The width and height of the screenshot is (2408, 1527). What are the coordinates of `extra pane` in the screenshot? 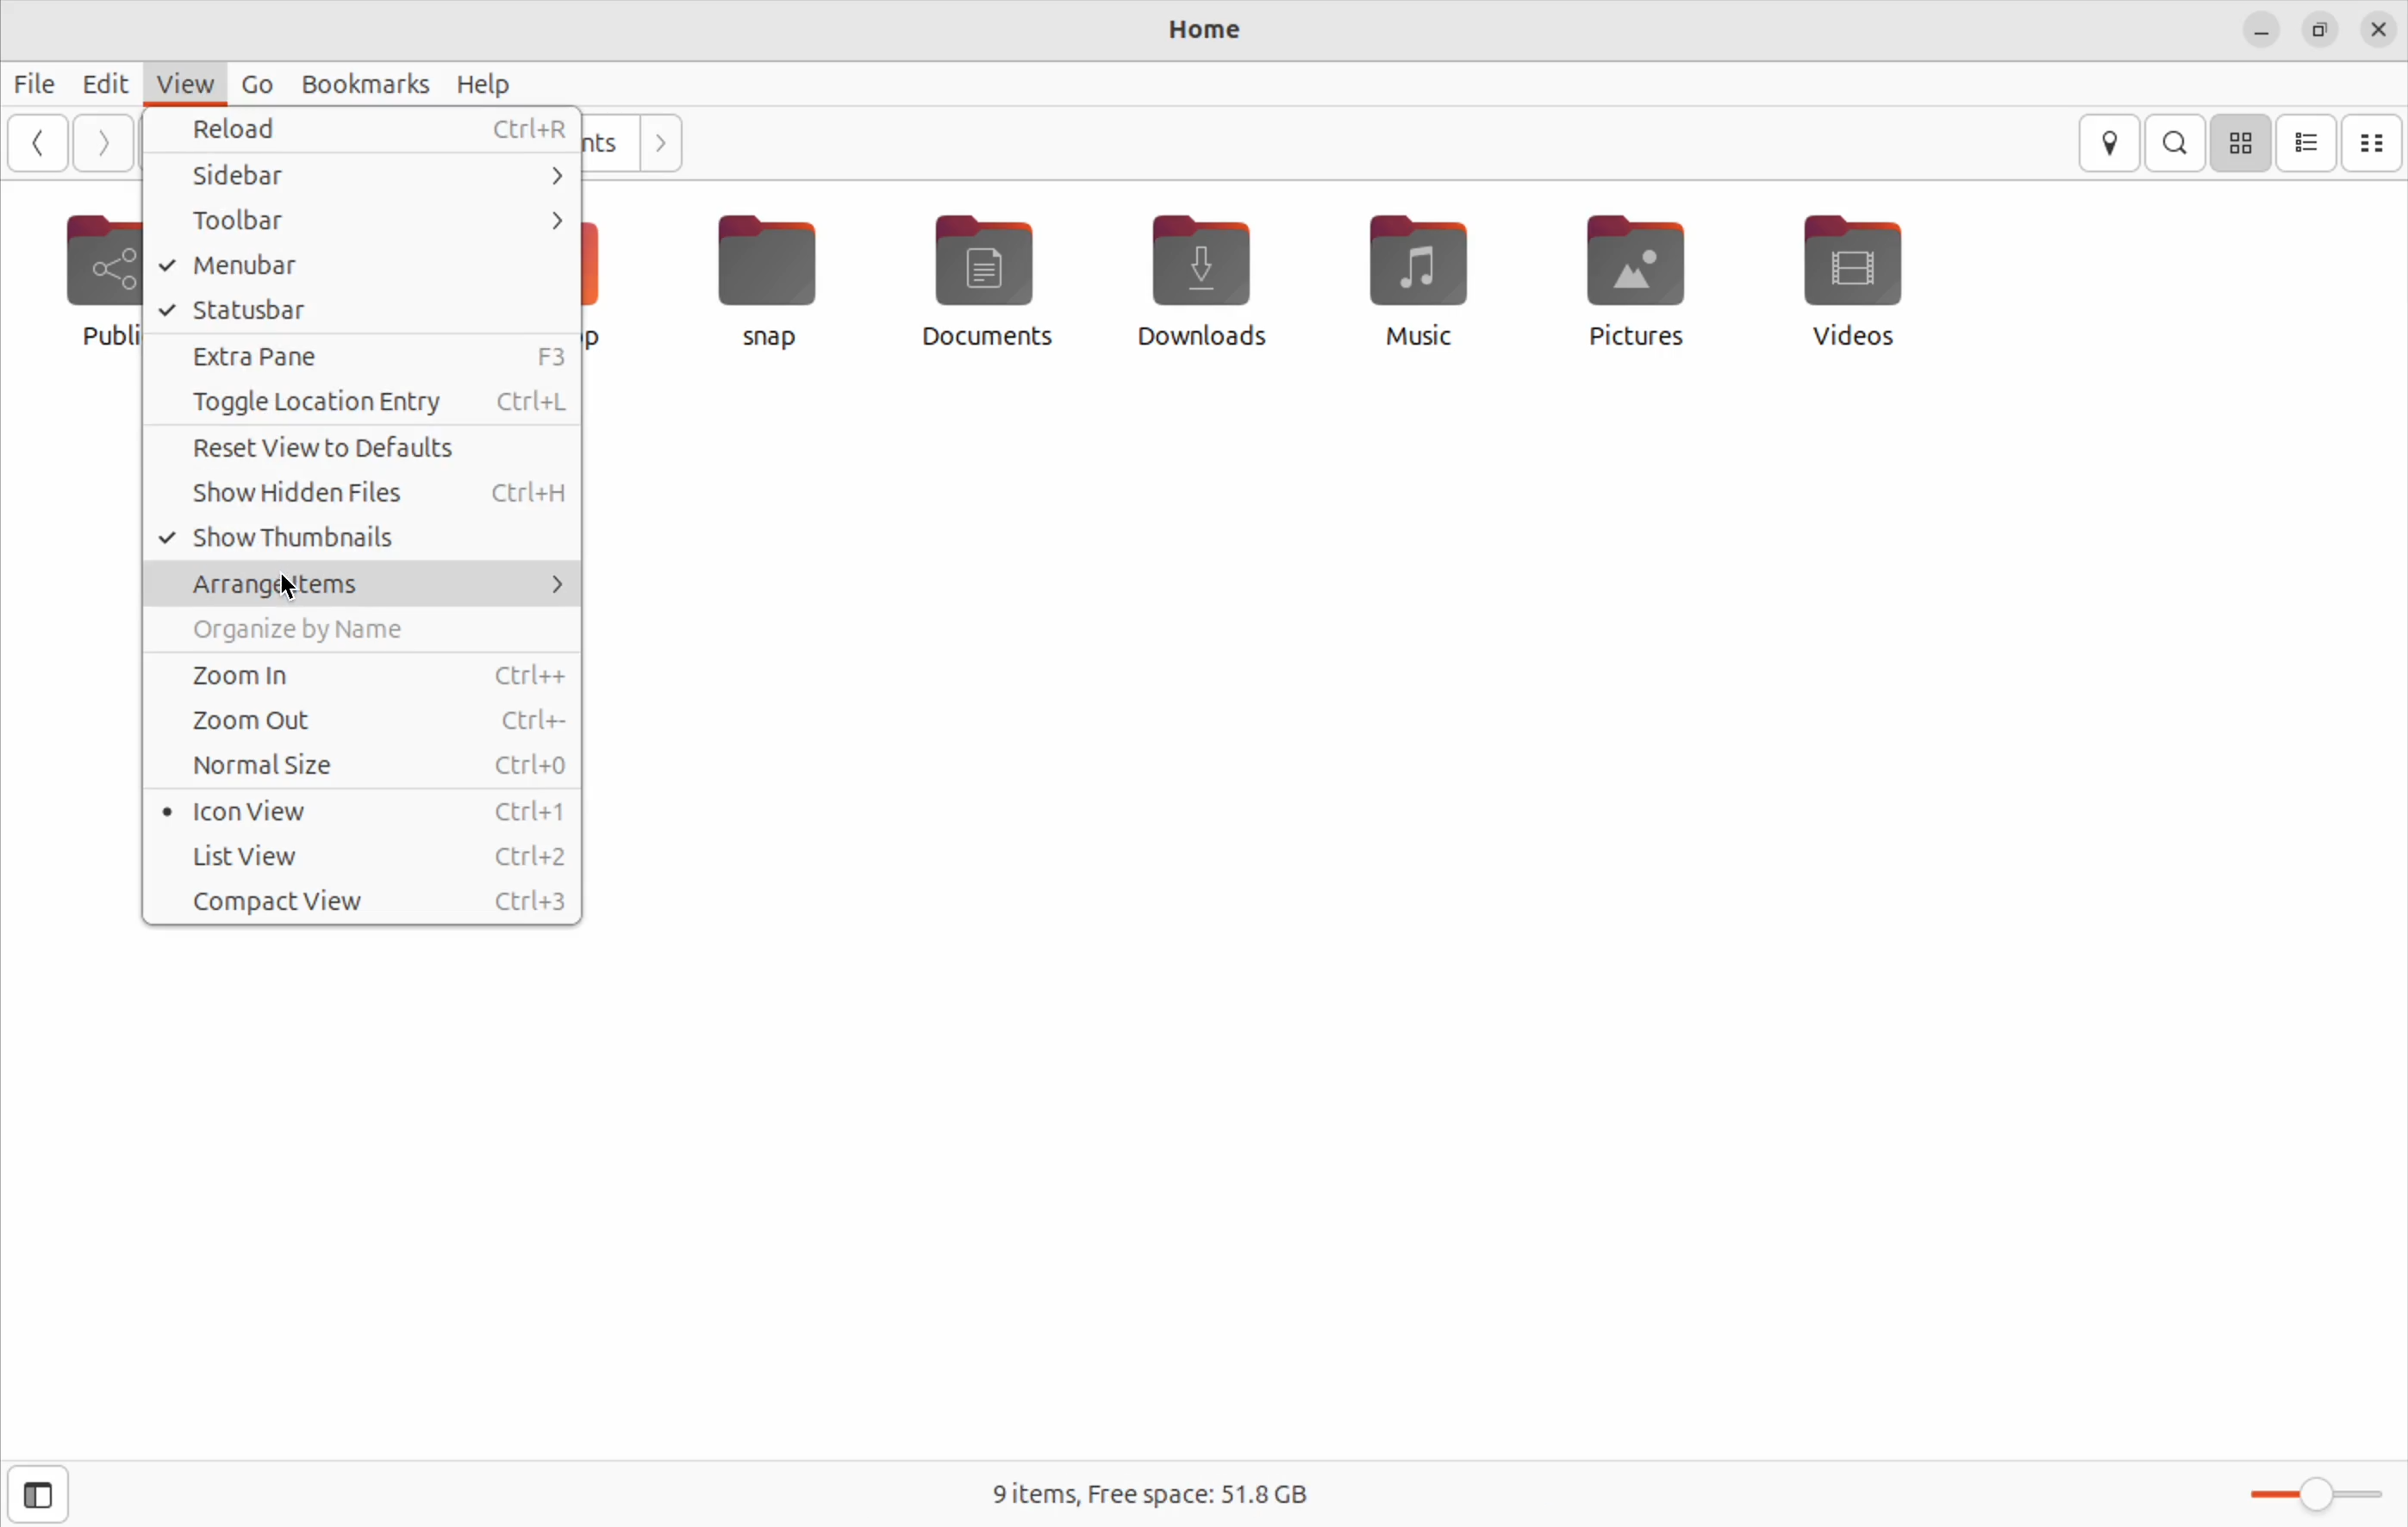 It's located at (365, 358).